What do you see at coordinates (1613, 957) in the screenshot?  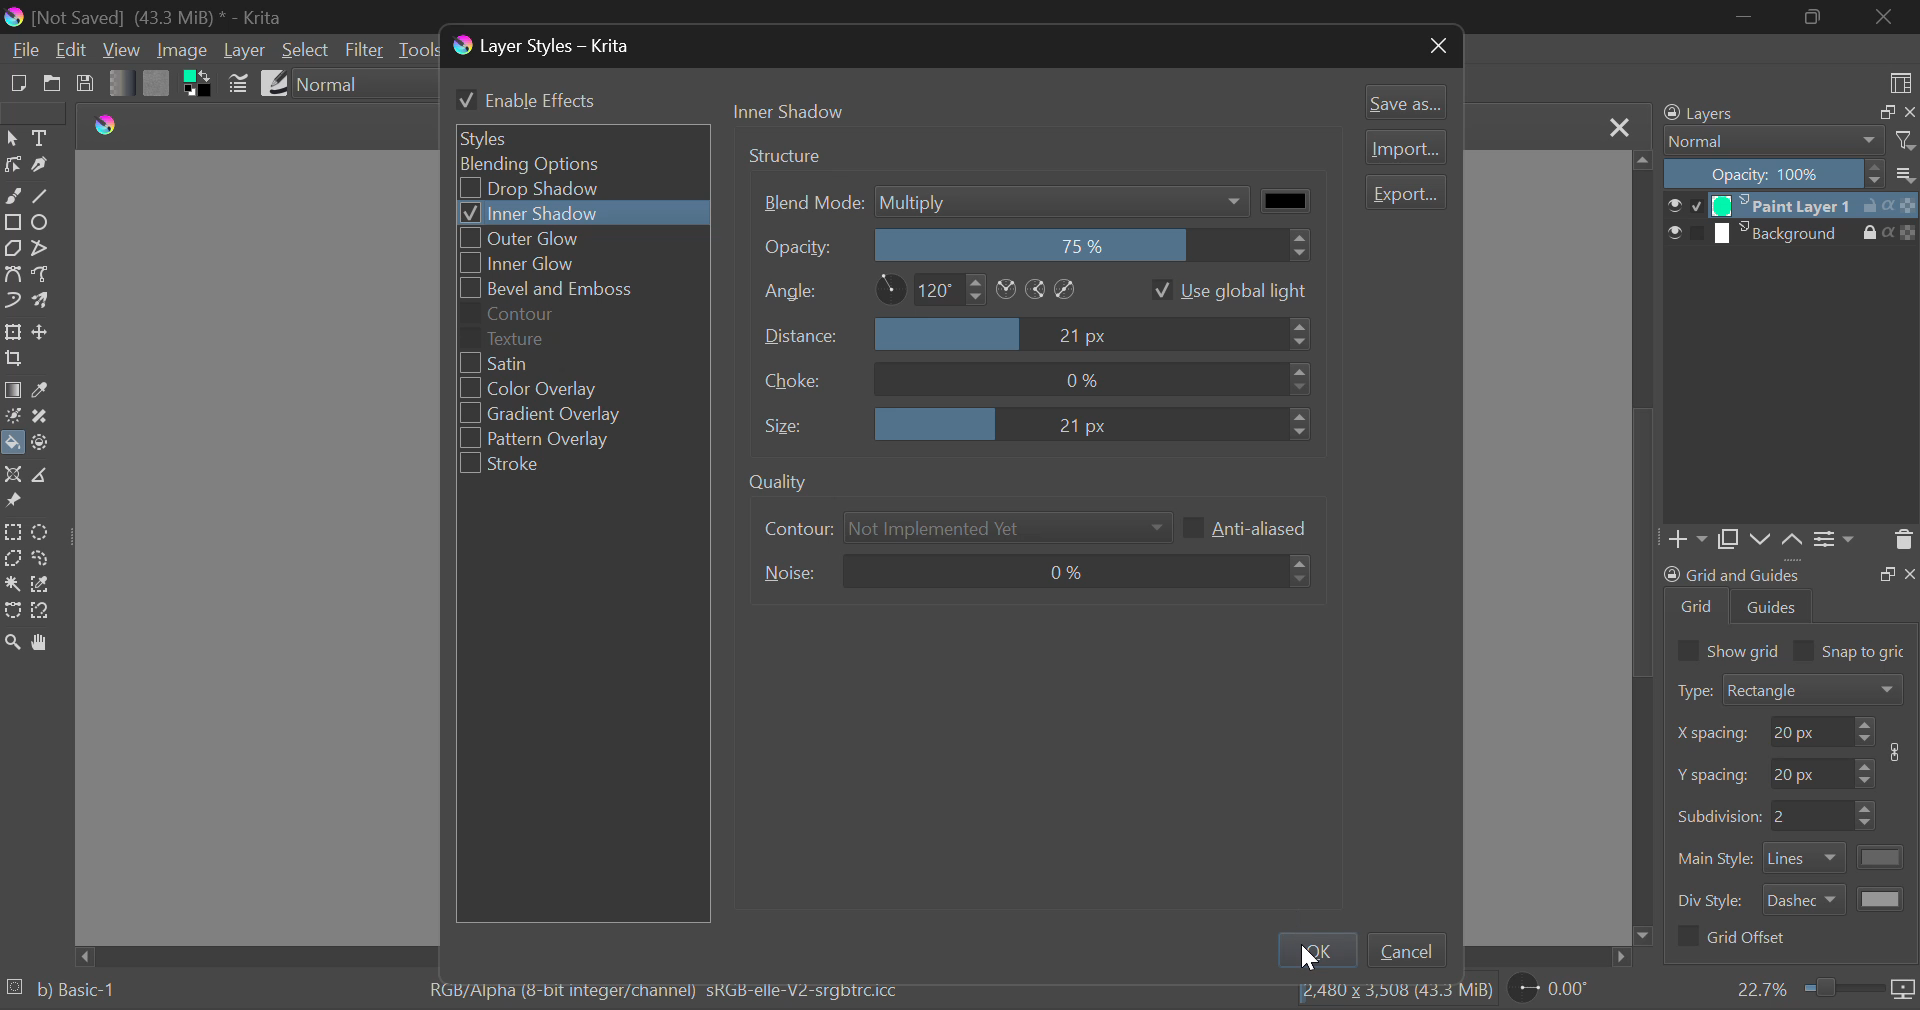 I see `move right` at bounding box center [1613, 957].